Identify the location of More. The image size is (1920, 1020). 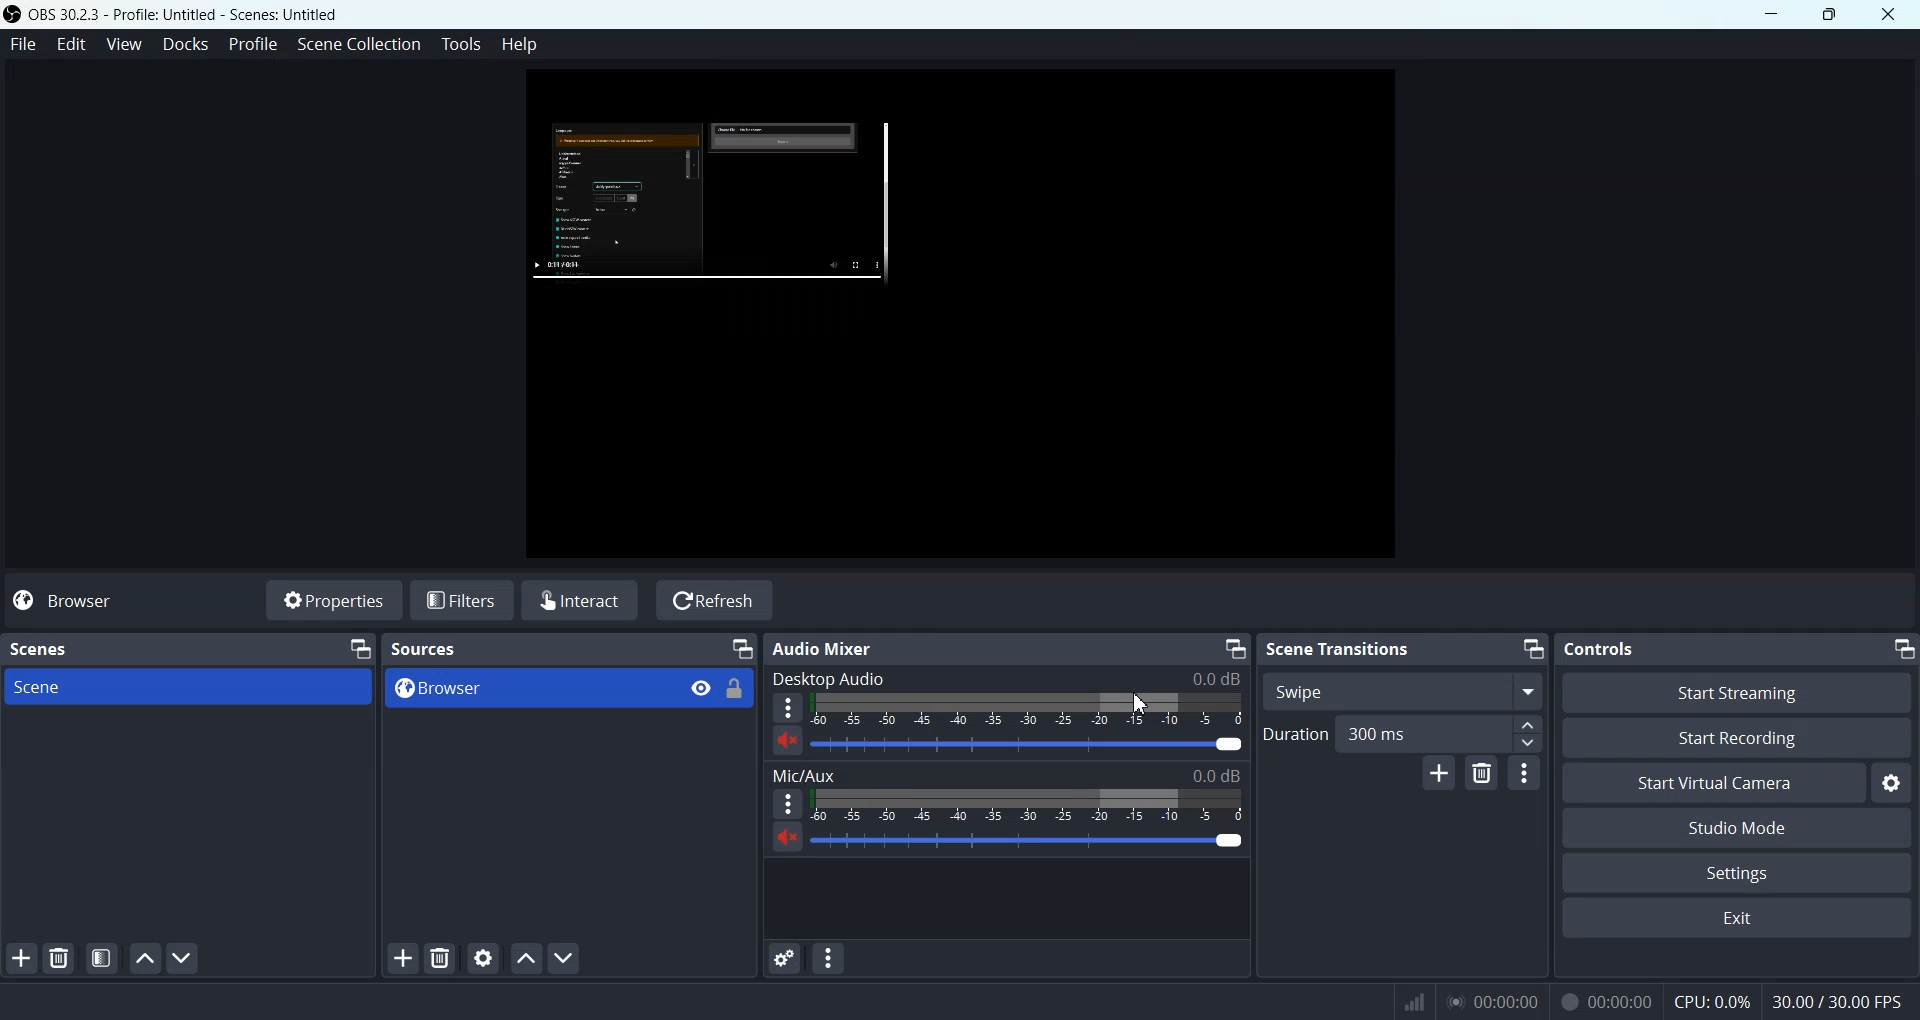
(787, 804).